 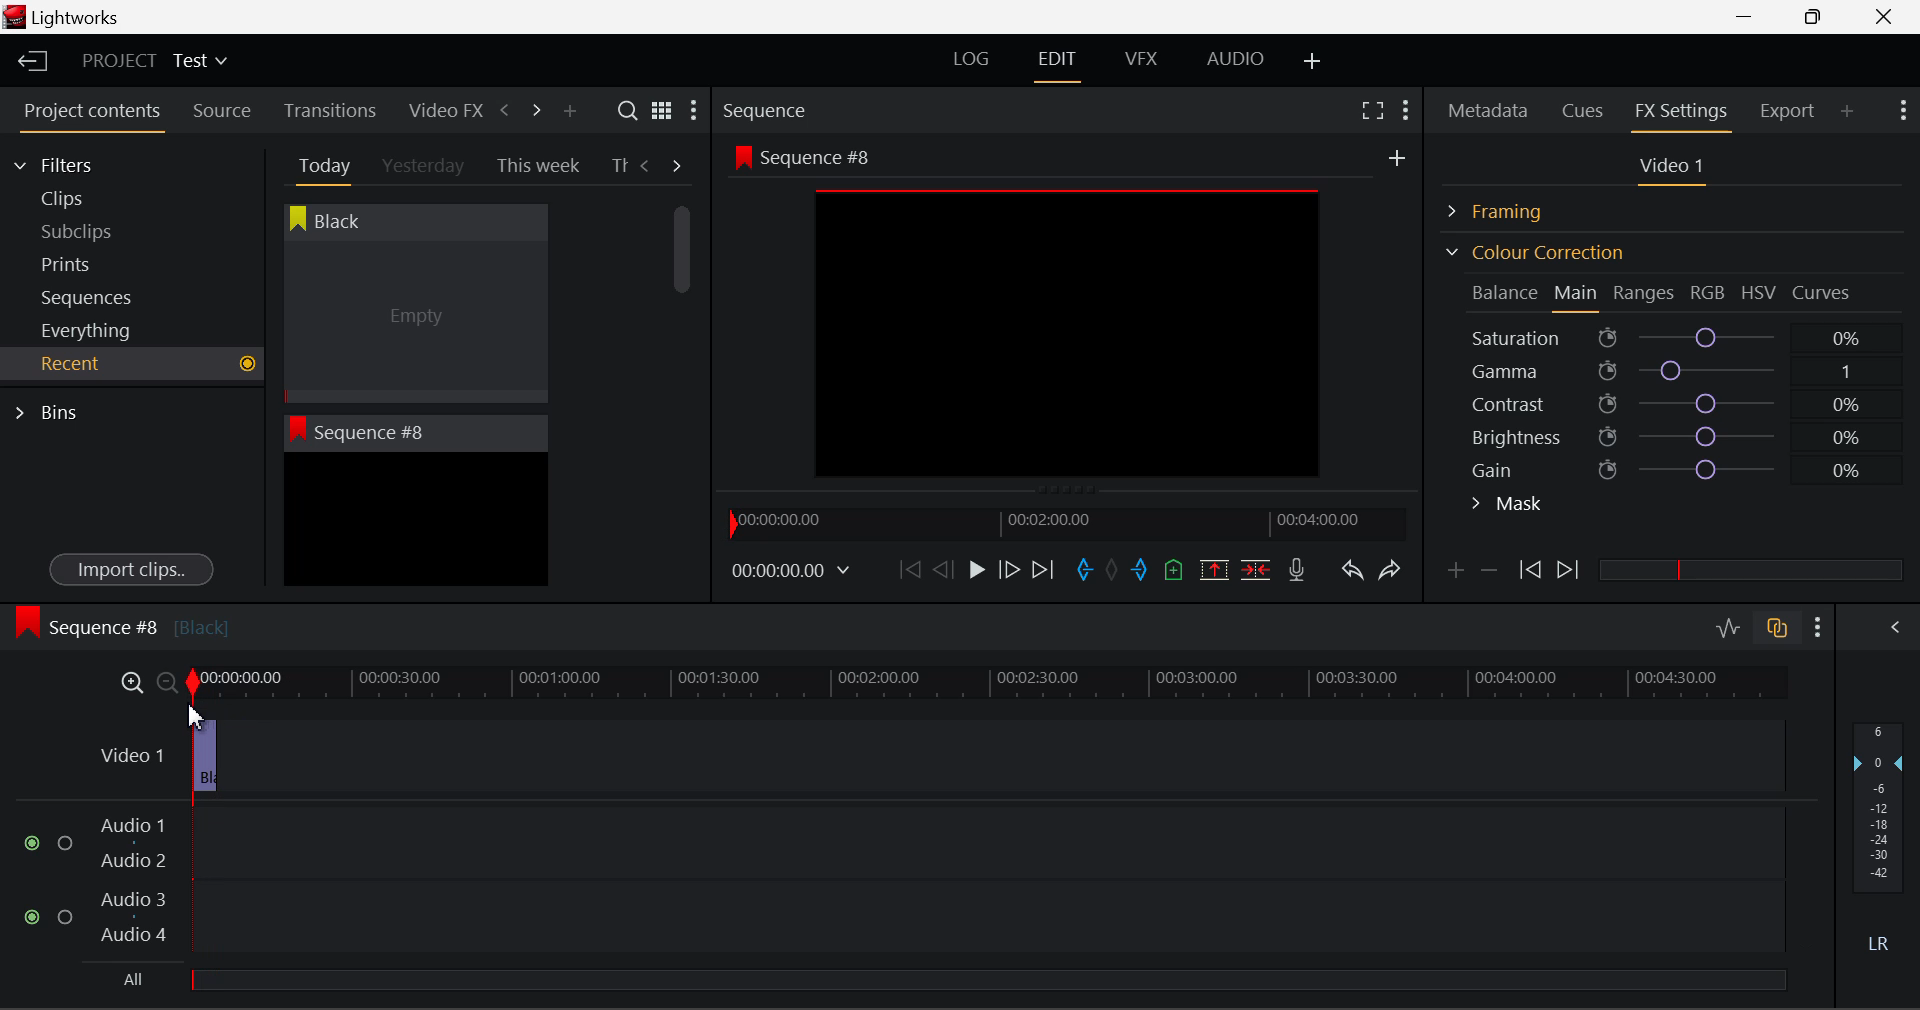 I want to click on Sequence #8, so click(x=121, y=623).